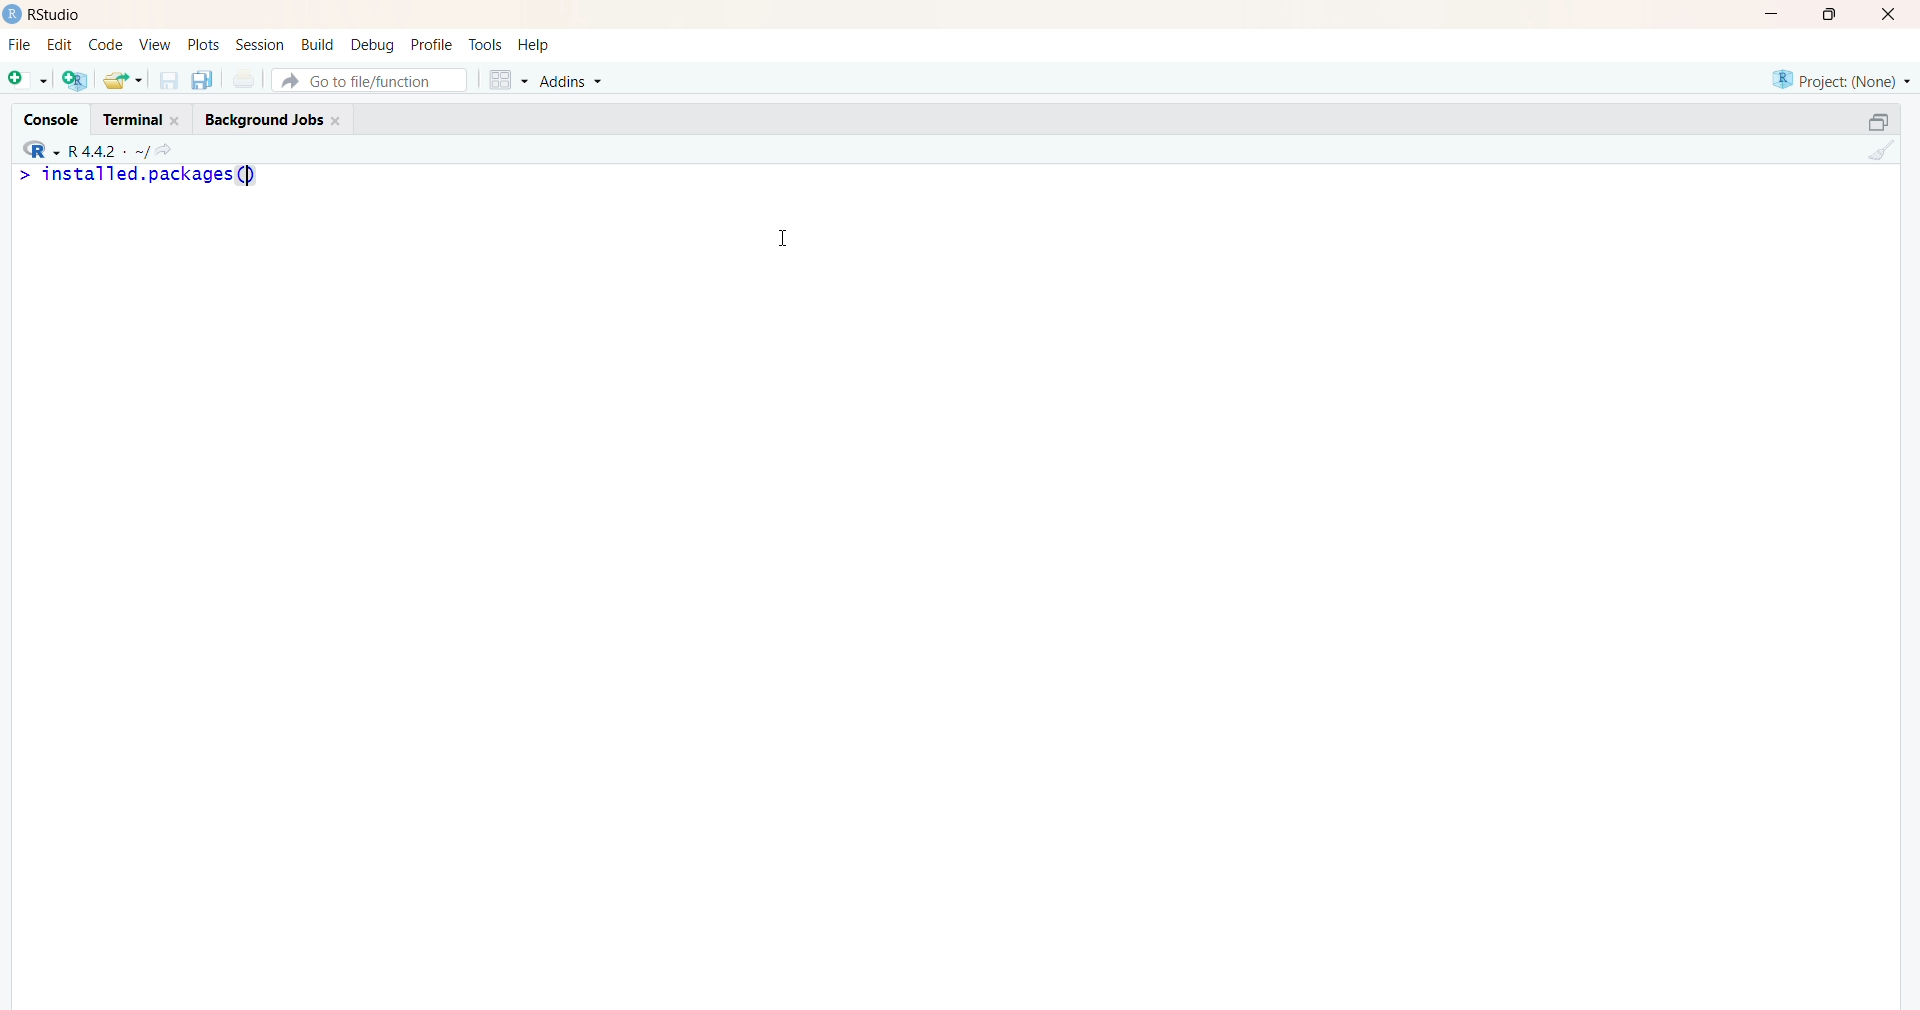 The image size is (1920, 1010). Describe the element at coordinates (80, 151) in the screenshot. I see `R 4.4.2` at that location.